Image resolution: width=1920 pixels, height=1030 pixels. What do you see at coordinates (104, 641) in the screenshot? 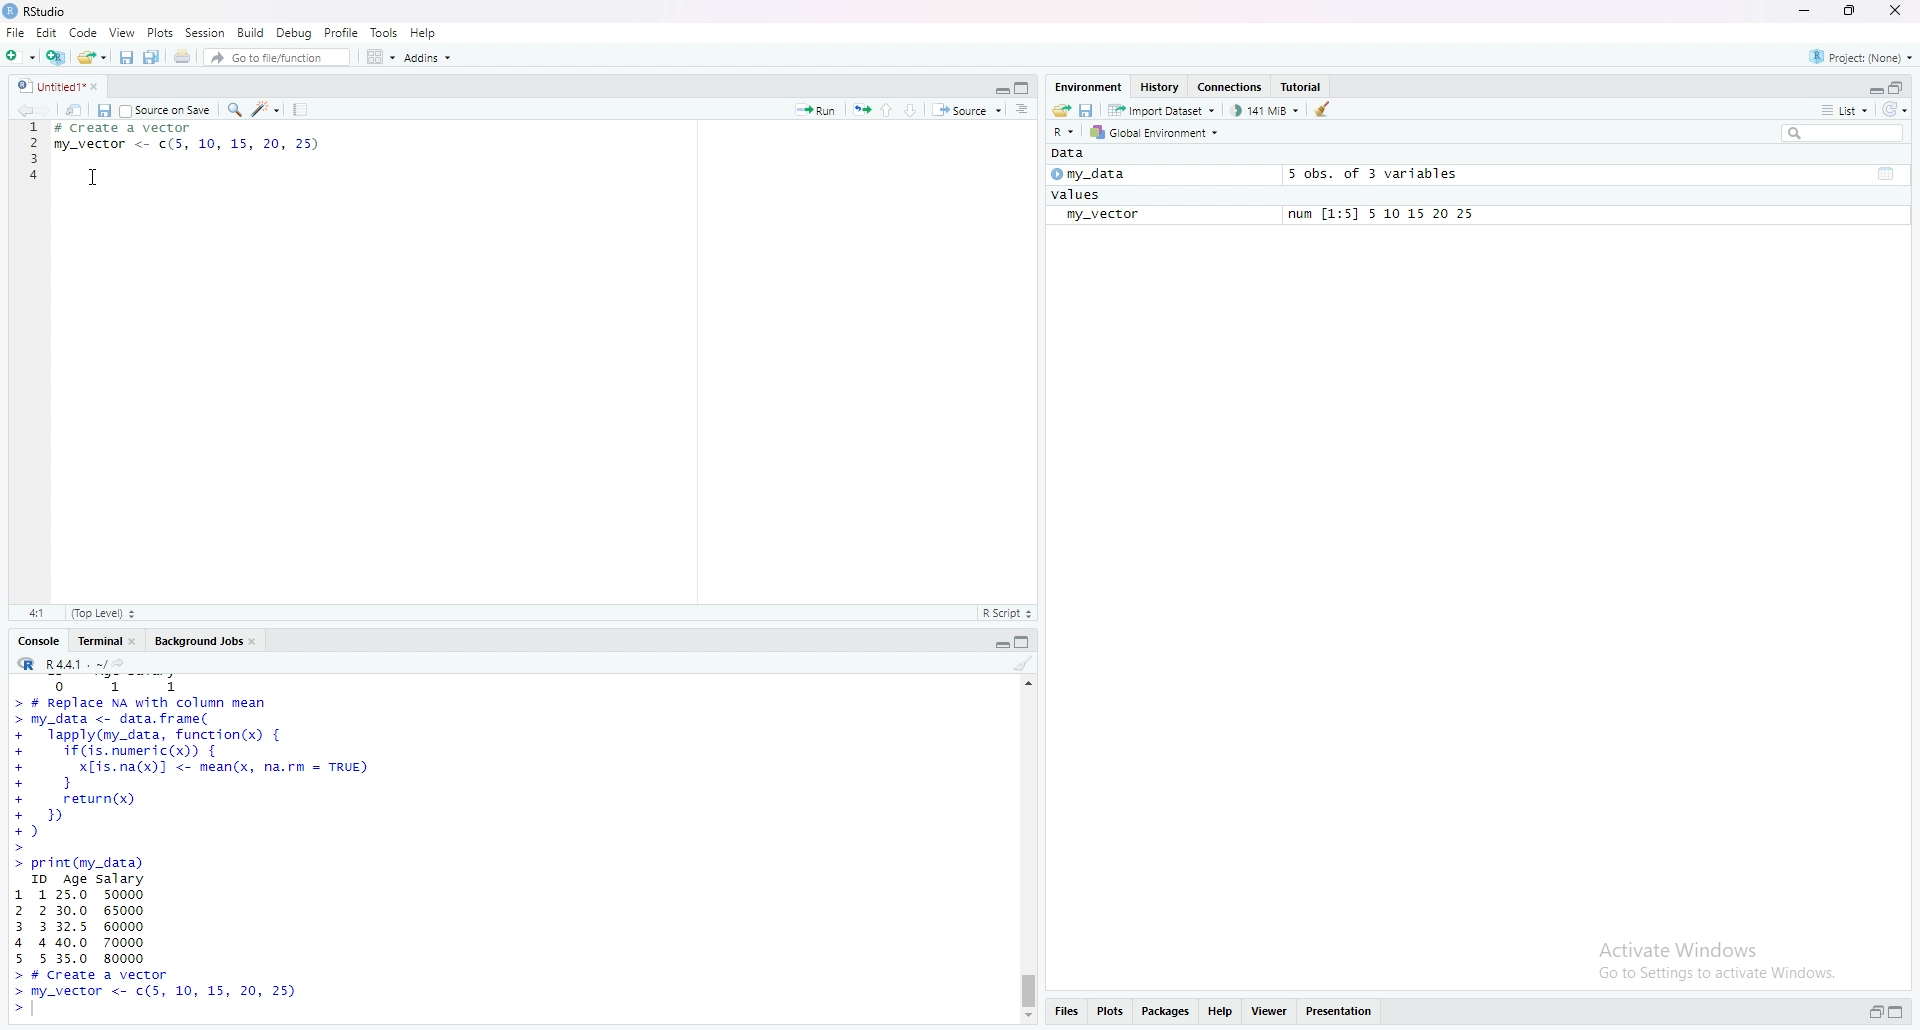
I see `terminal` at bounding box center [104, 641].